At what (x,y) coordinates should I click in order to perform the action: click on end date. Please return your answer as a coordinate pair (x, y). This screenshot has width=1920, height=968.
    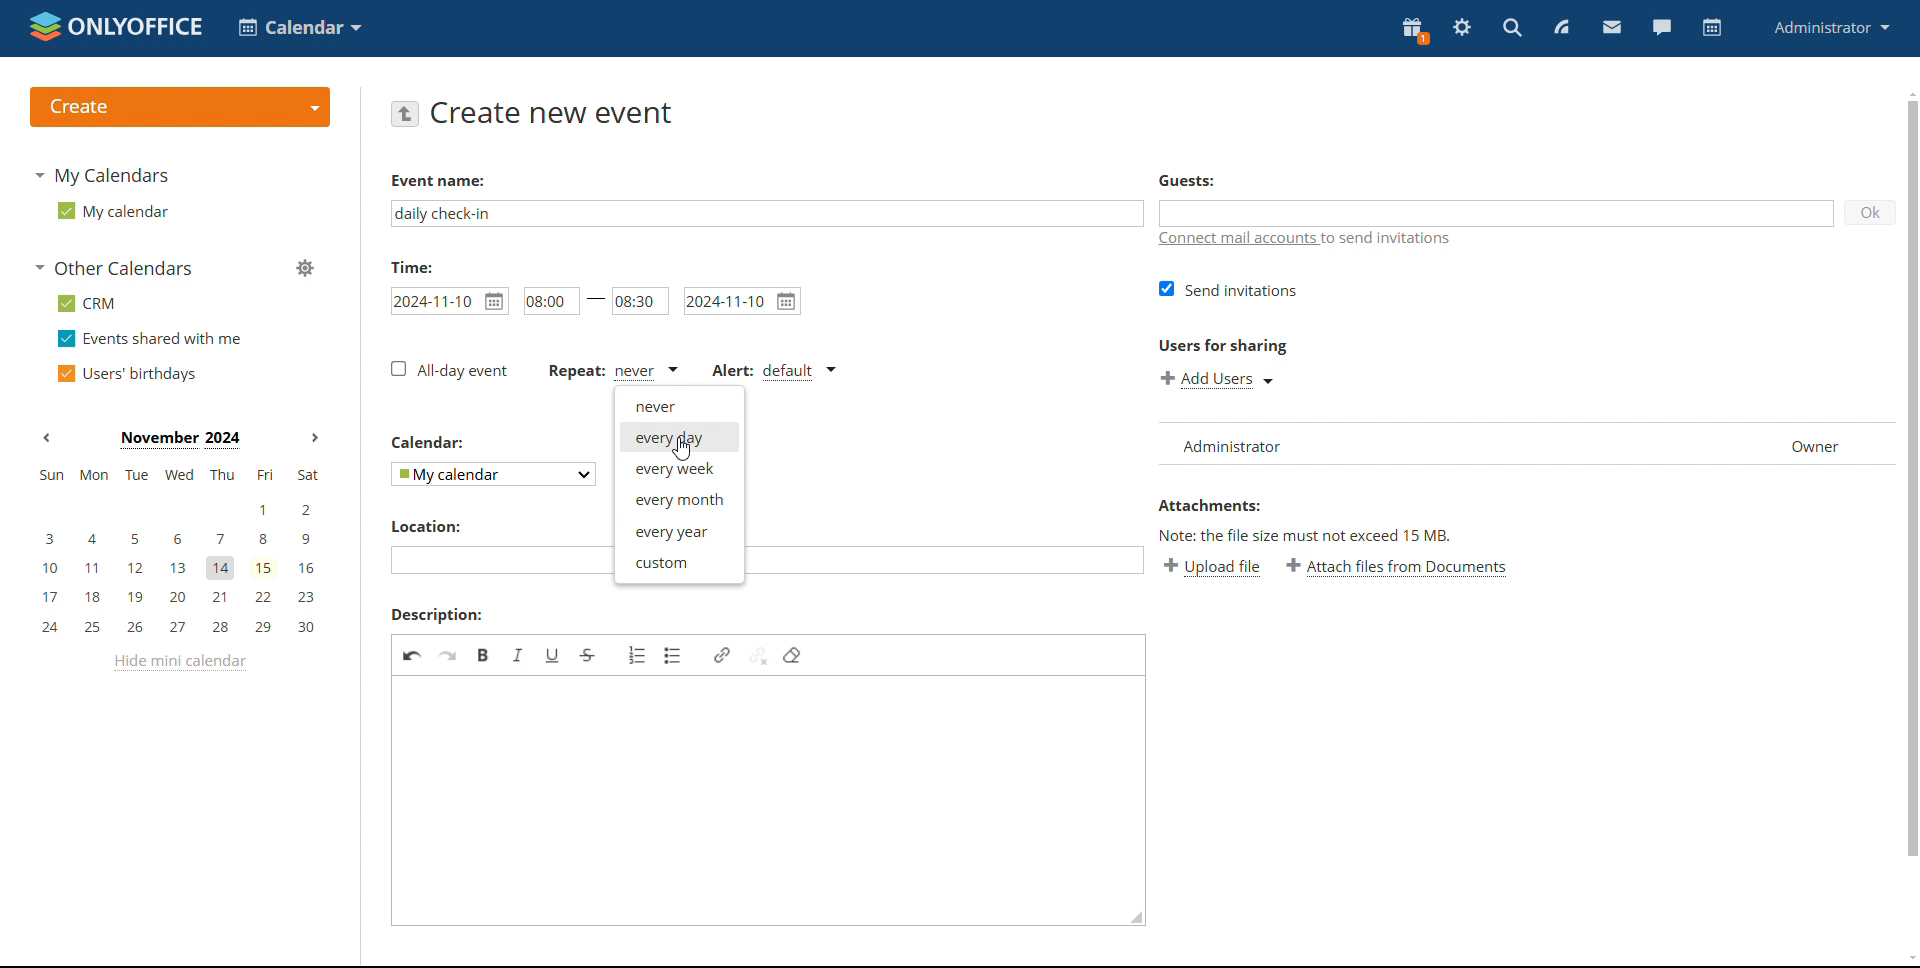
    Looking at the image, I should click on (741, 301).